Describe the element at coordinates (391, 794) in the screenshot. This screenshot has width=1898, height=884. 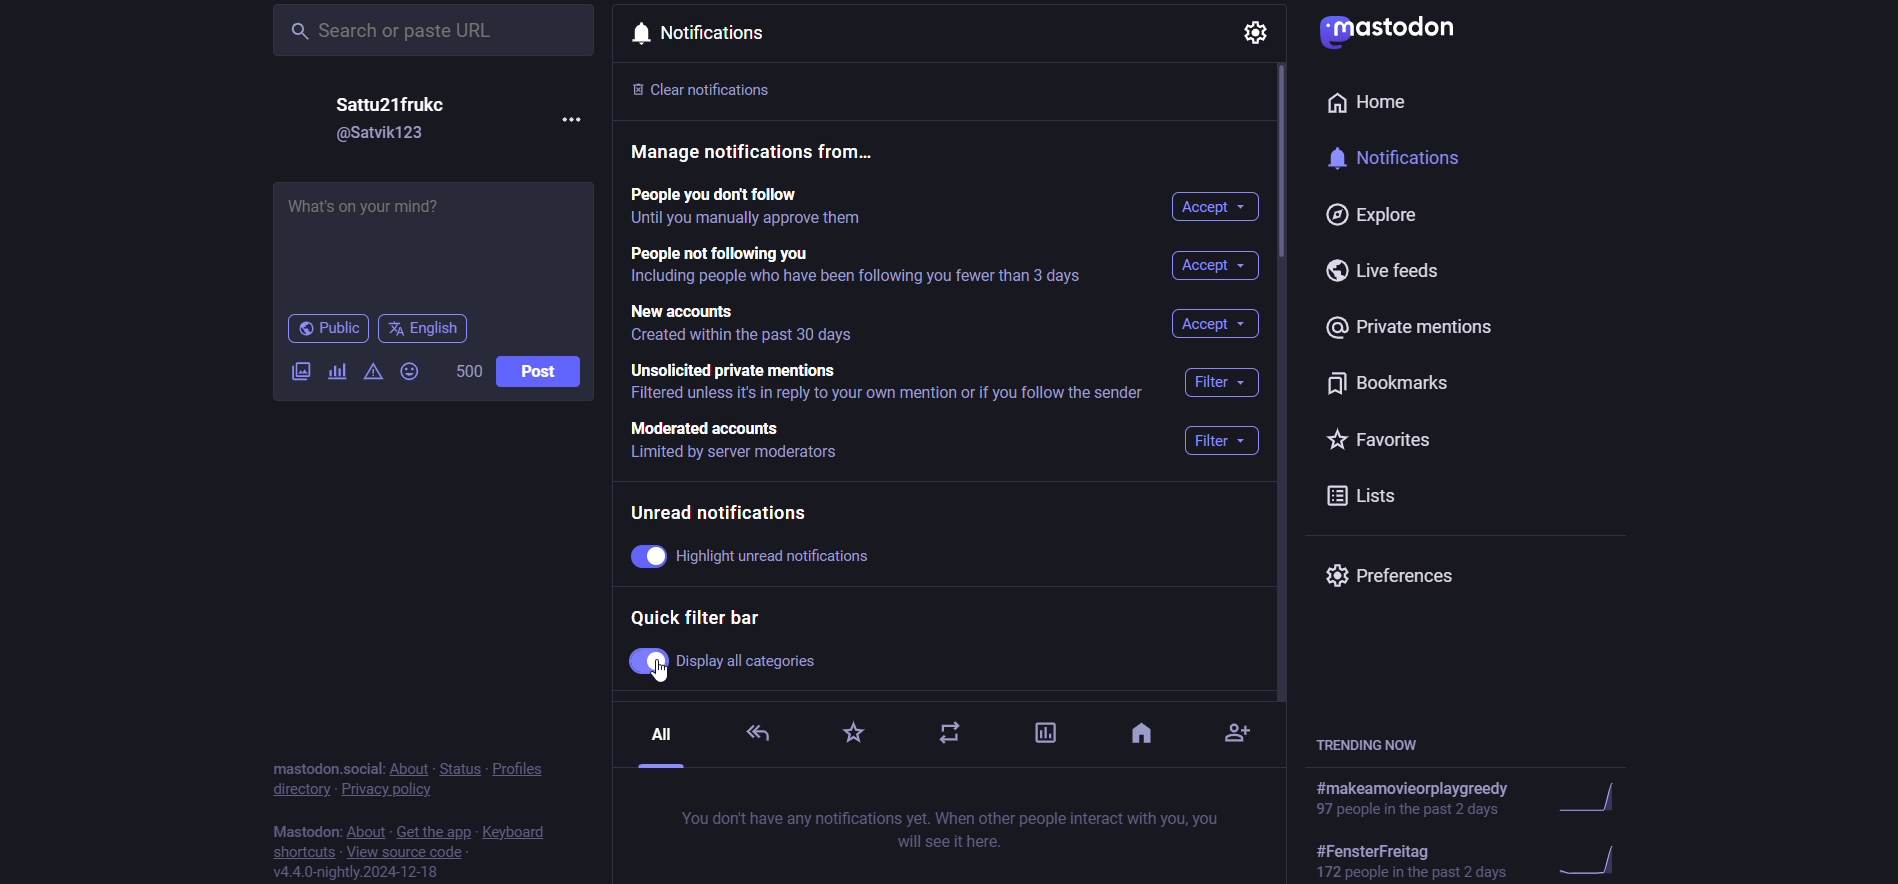
I see `privacy policy` at that location.